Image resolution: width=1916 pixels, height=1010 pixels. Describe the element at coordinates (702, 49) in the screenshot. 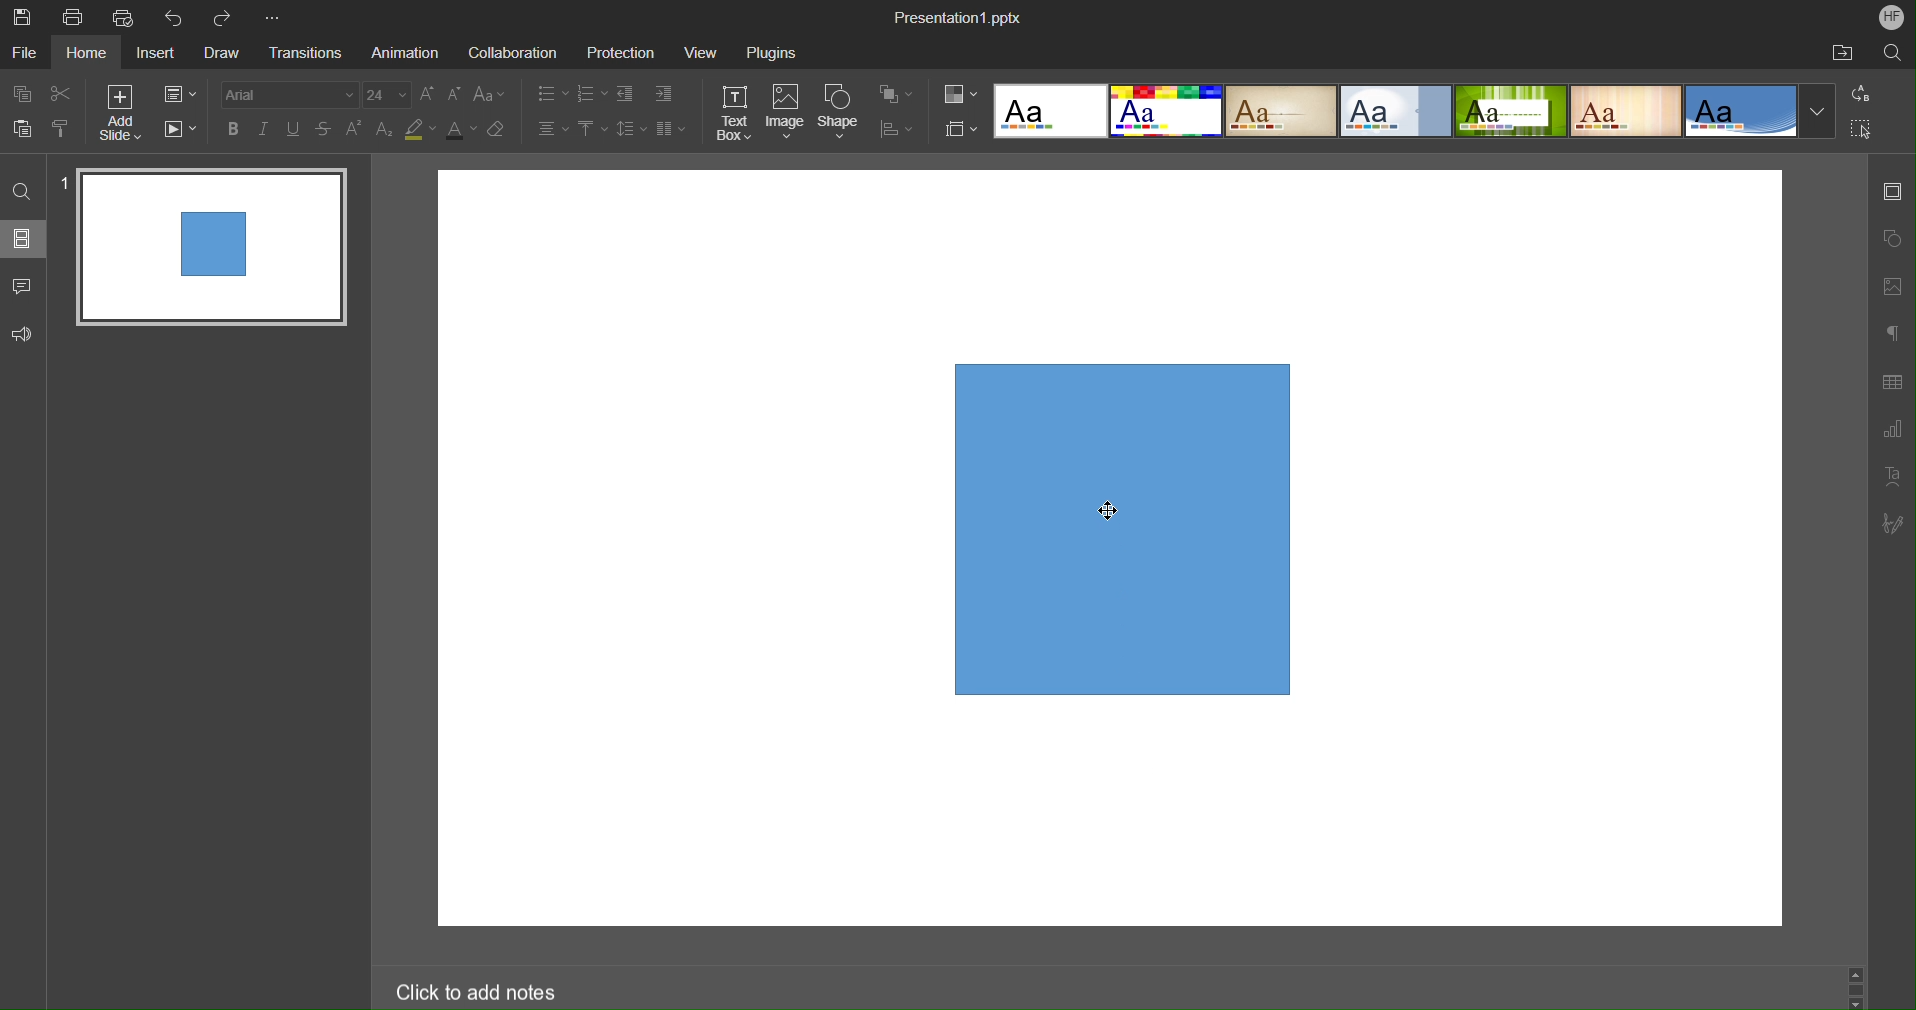

I see `View` at that location.